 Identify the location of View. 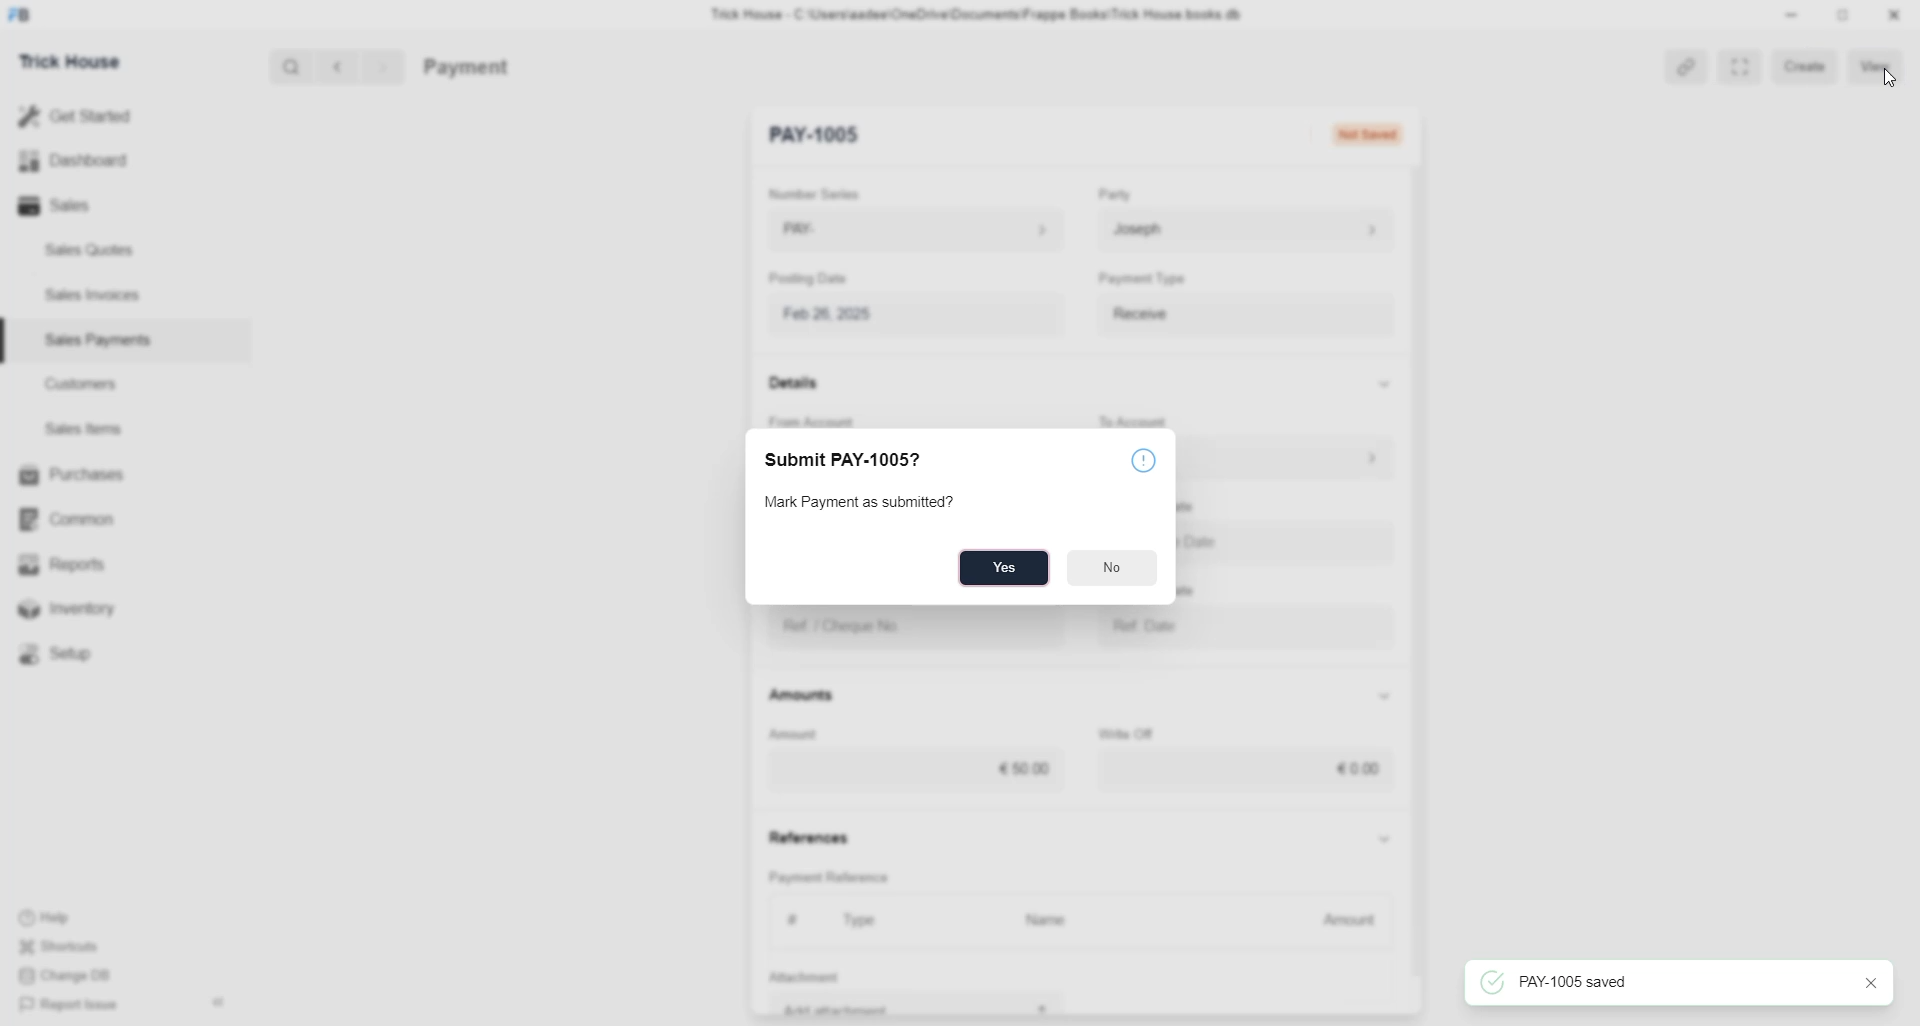
(1878, 67).